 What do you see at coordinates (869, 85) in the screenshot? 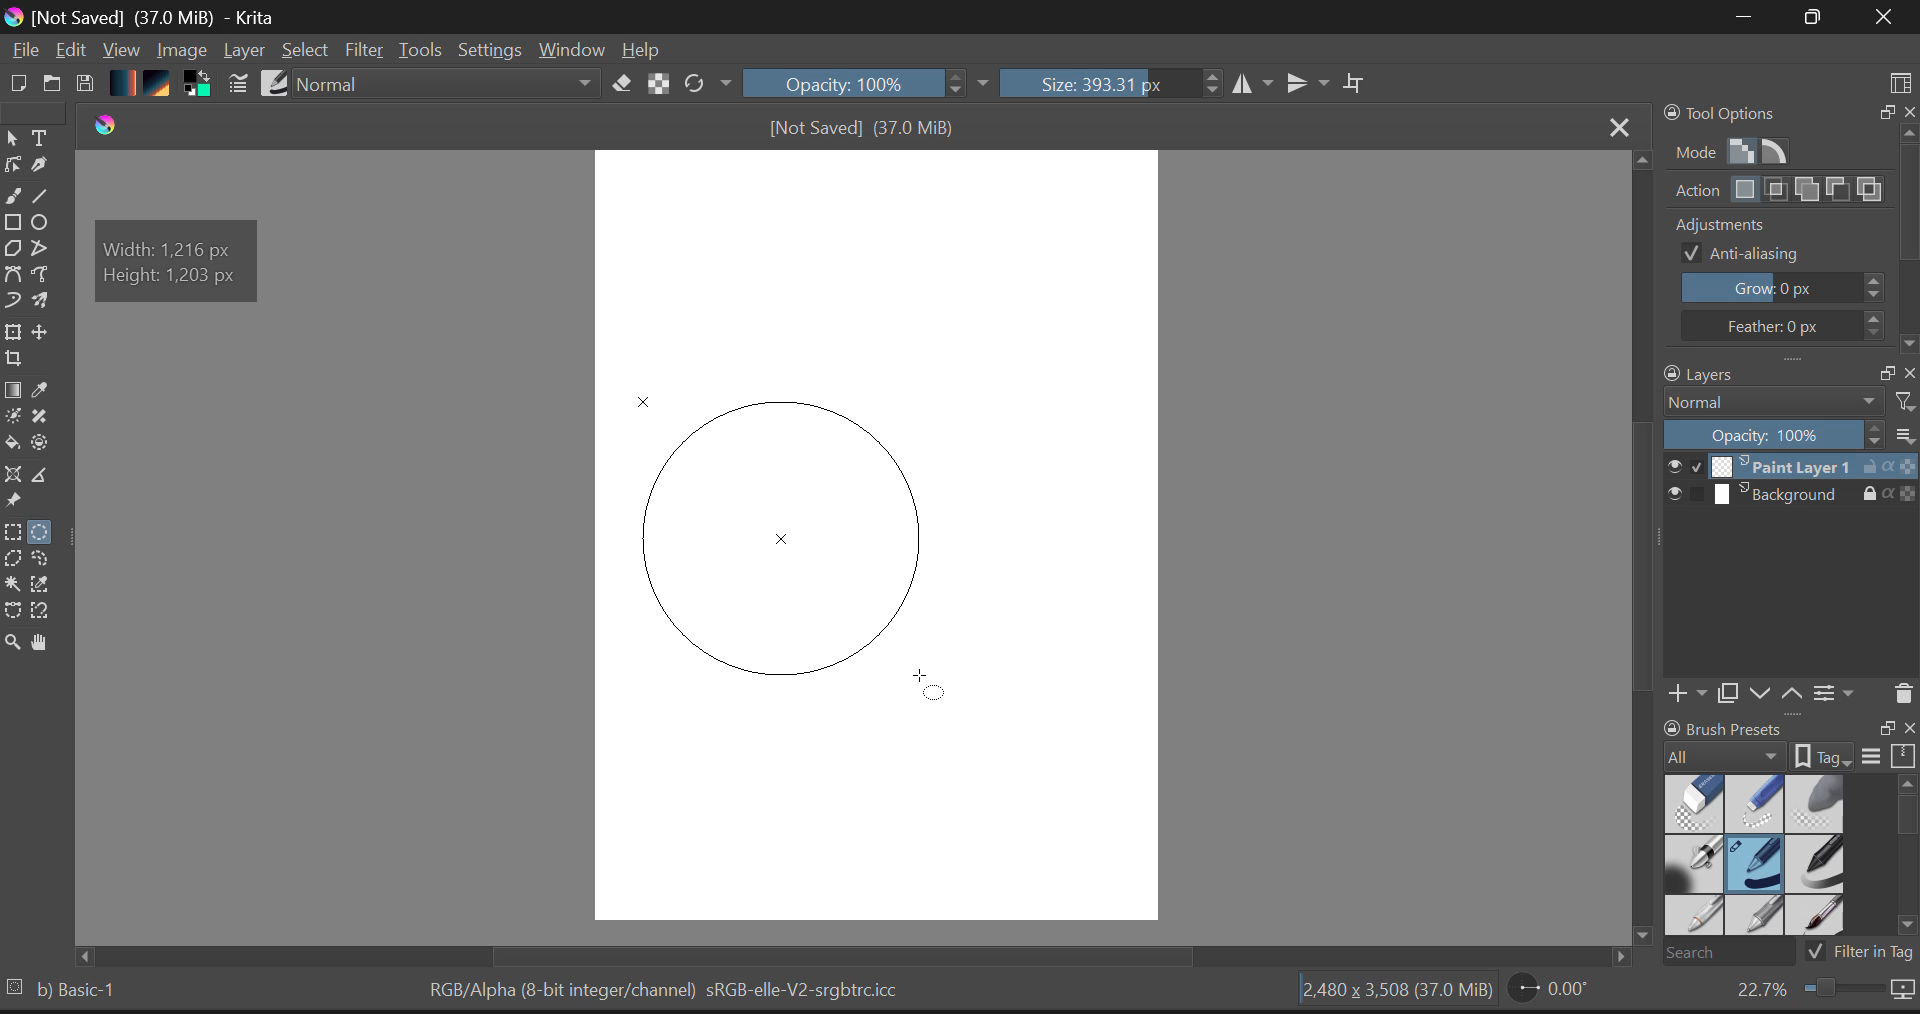
I see `Opacity` at bounding box center [869, 85].